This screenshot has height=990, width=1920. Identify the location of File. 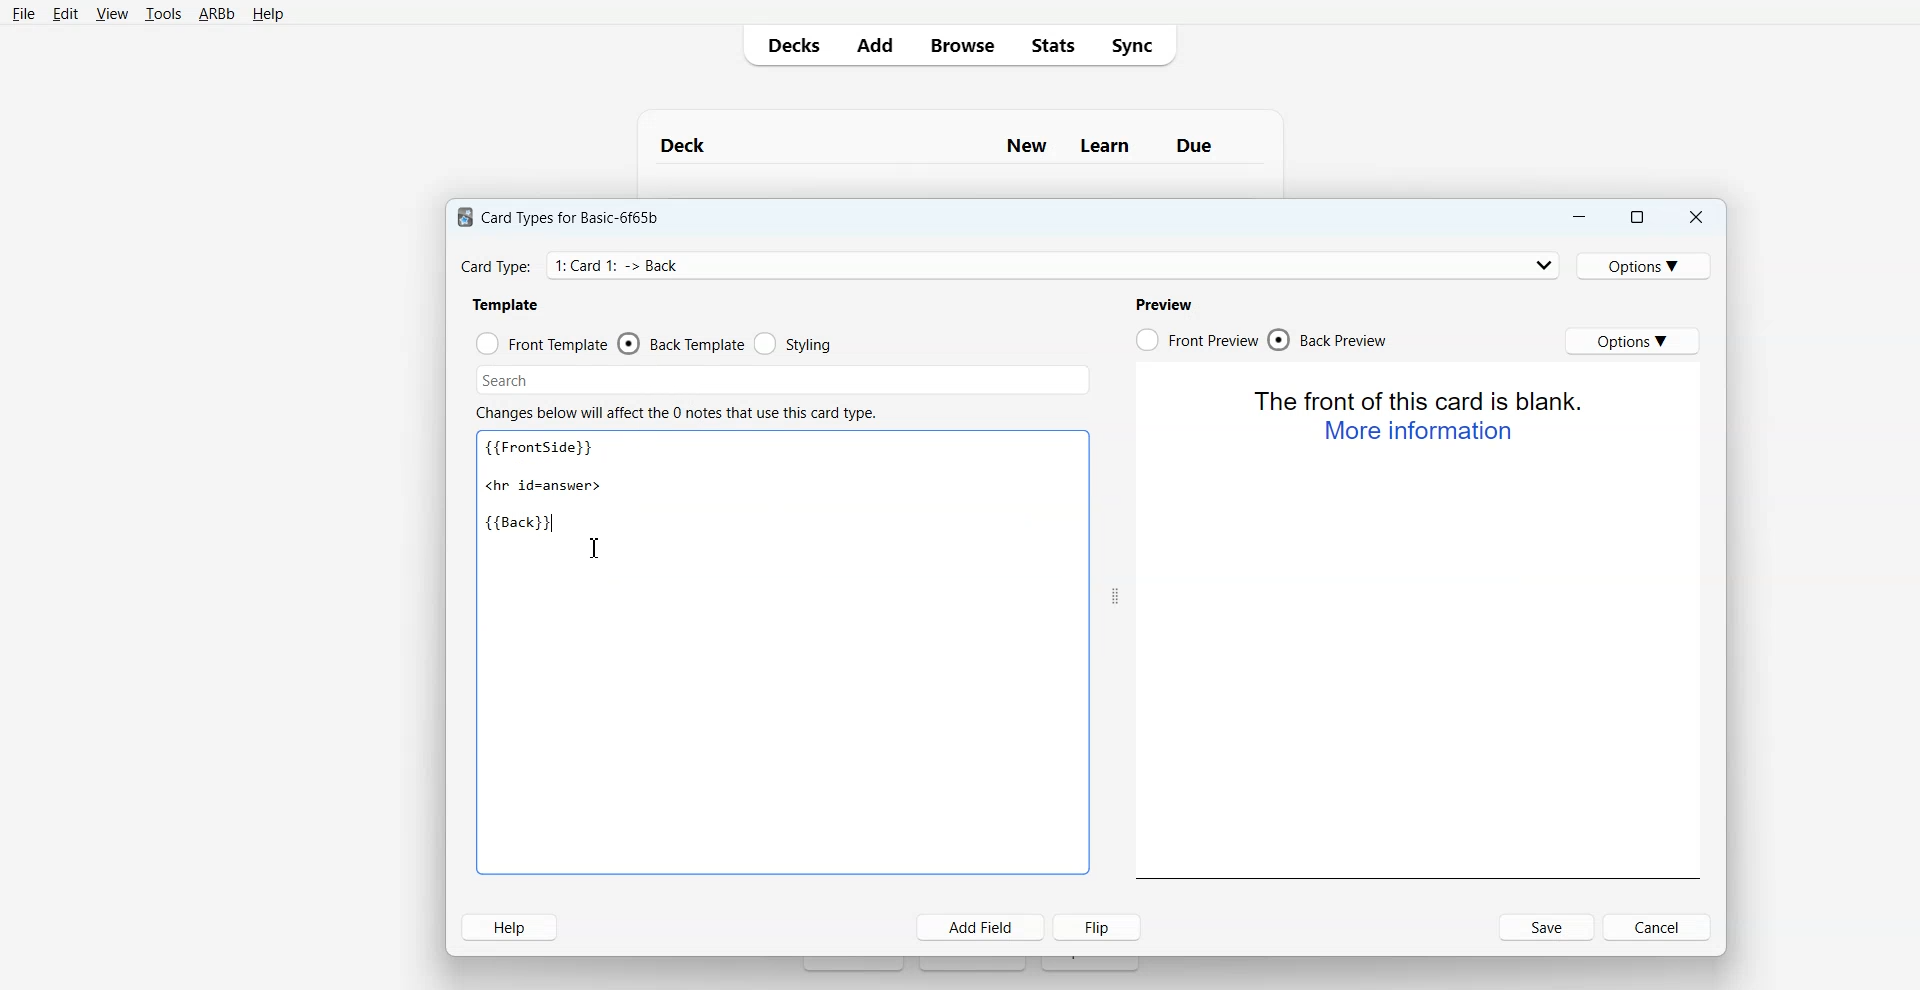
(24, 14).